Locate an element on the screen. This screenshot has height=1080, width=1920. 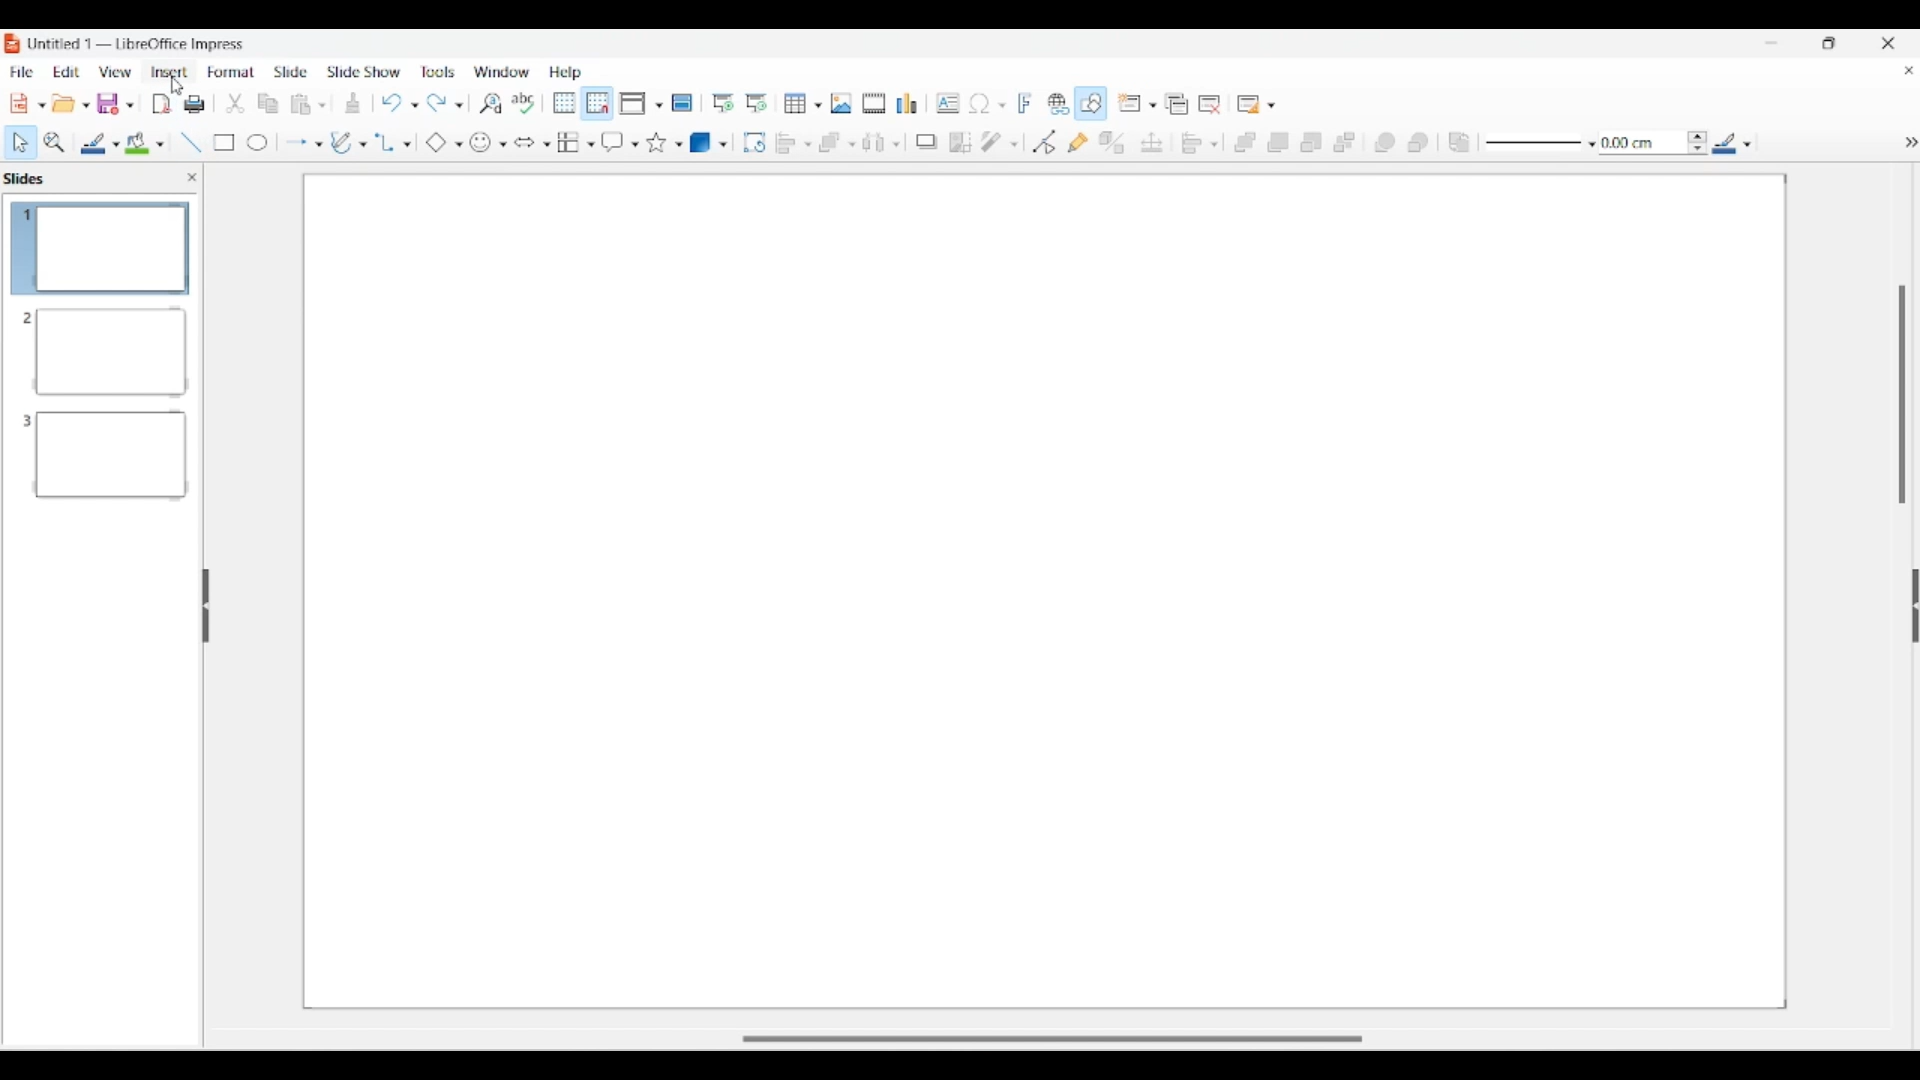
Behind object is located at coordinates (1418, 142).